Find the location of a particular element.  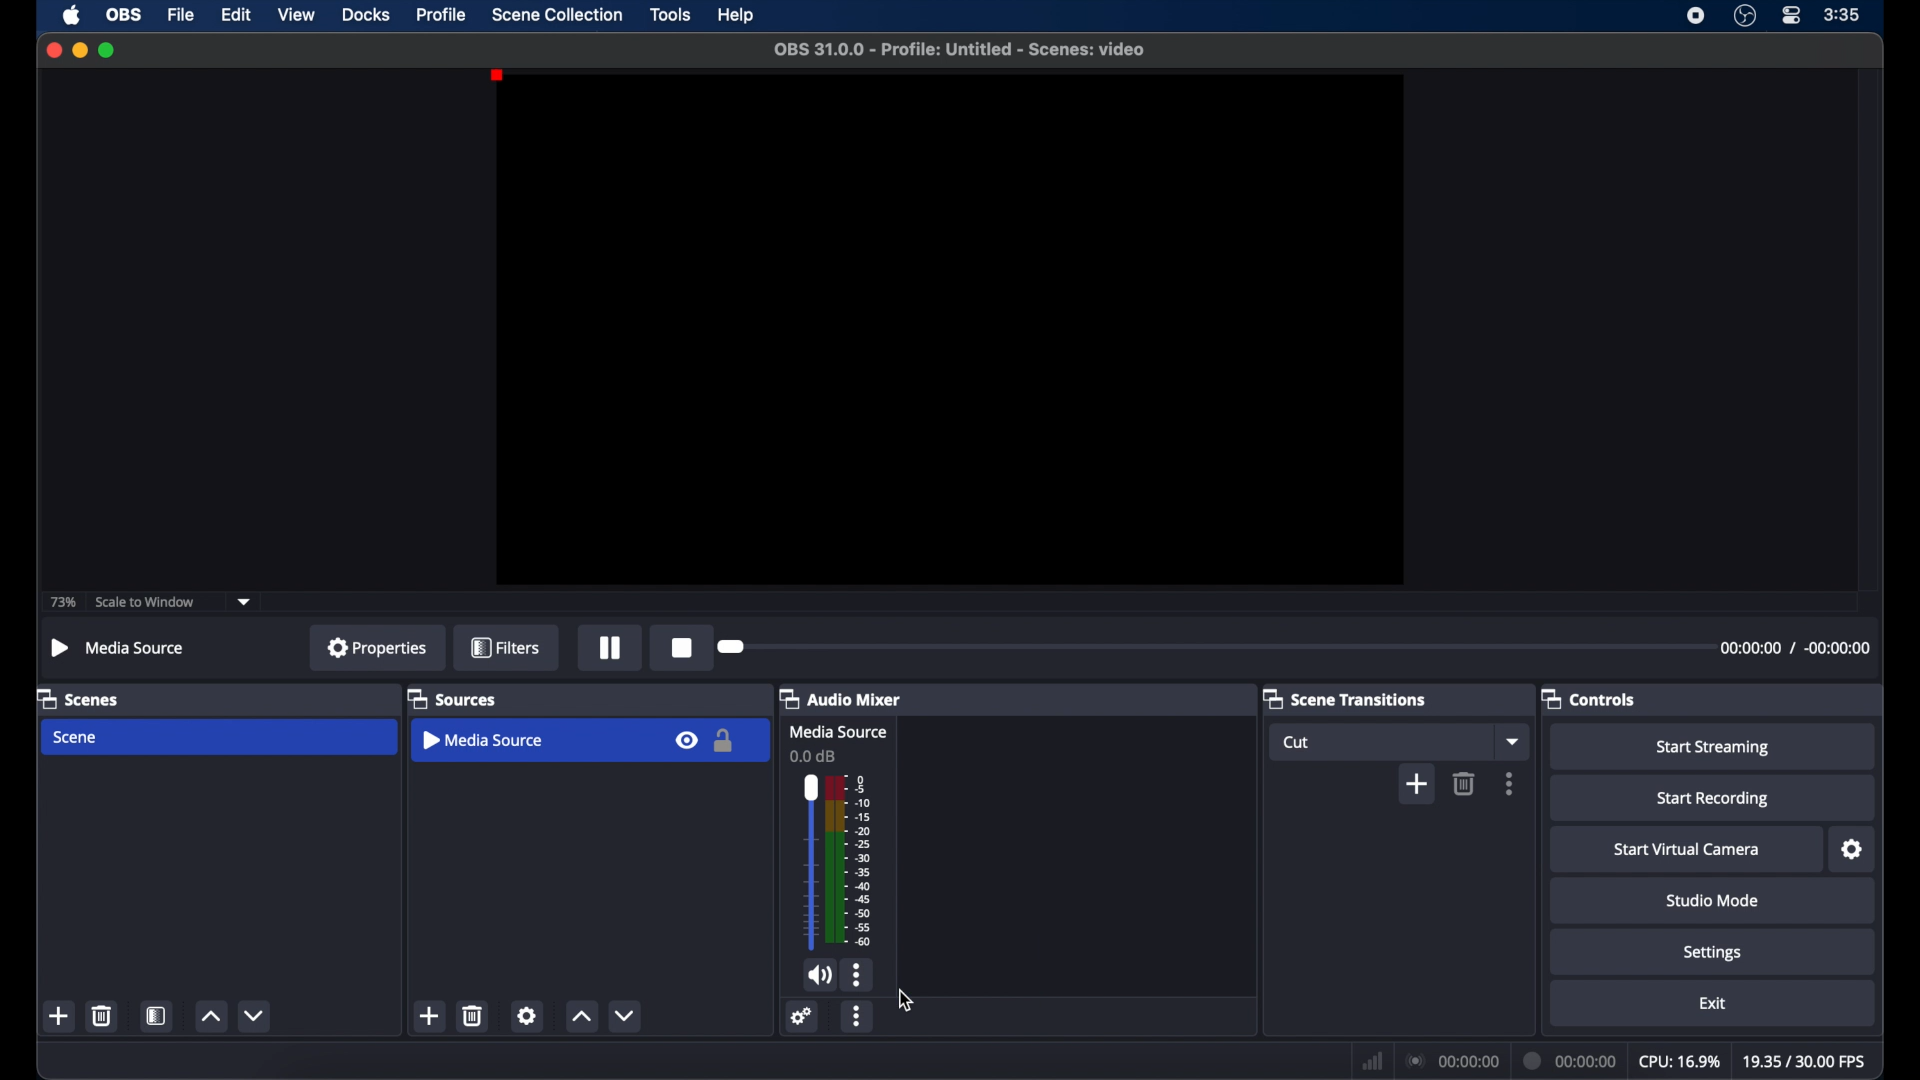

Pause is located at coordinates (606, 649).